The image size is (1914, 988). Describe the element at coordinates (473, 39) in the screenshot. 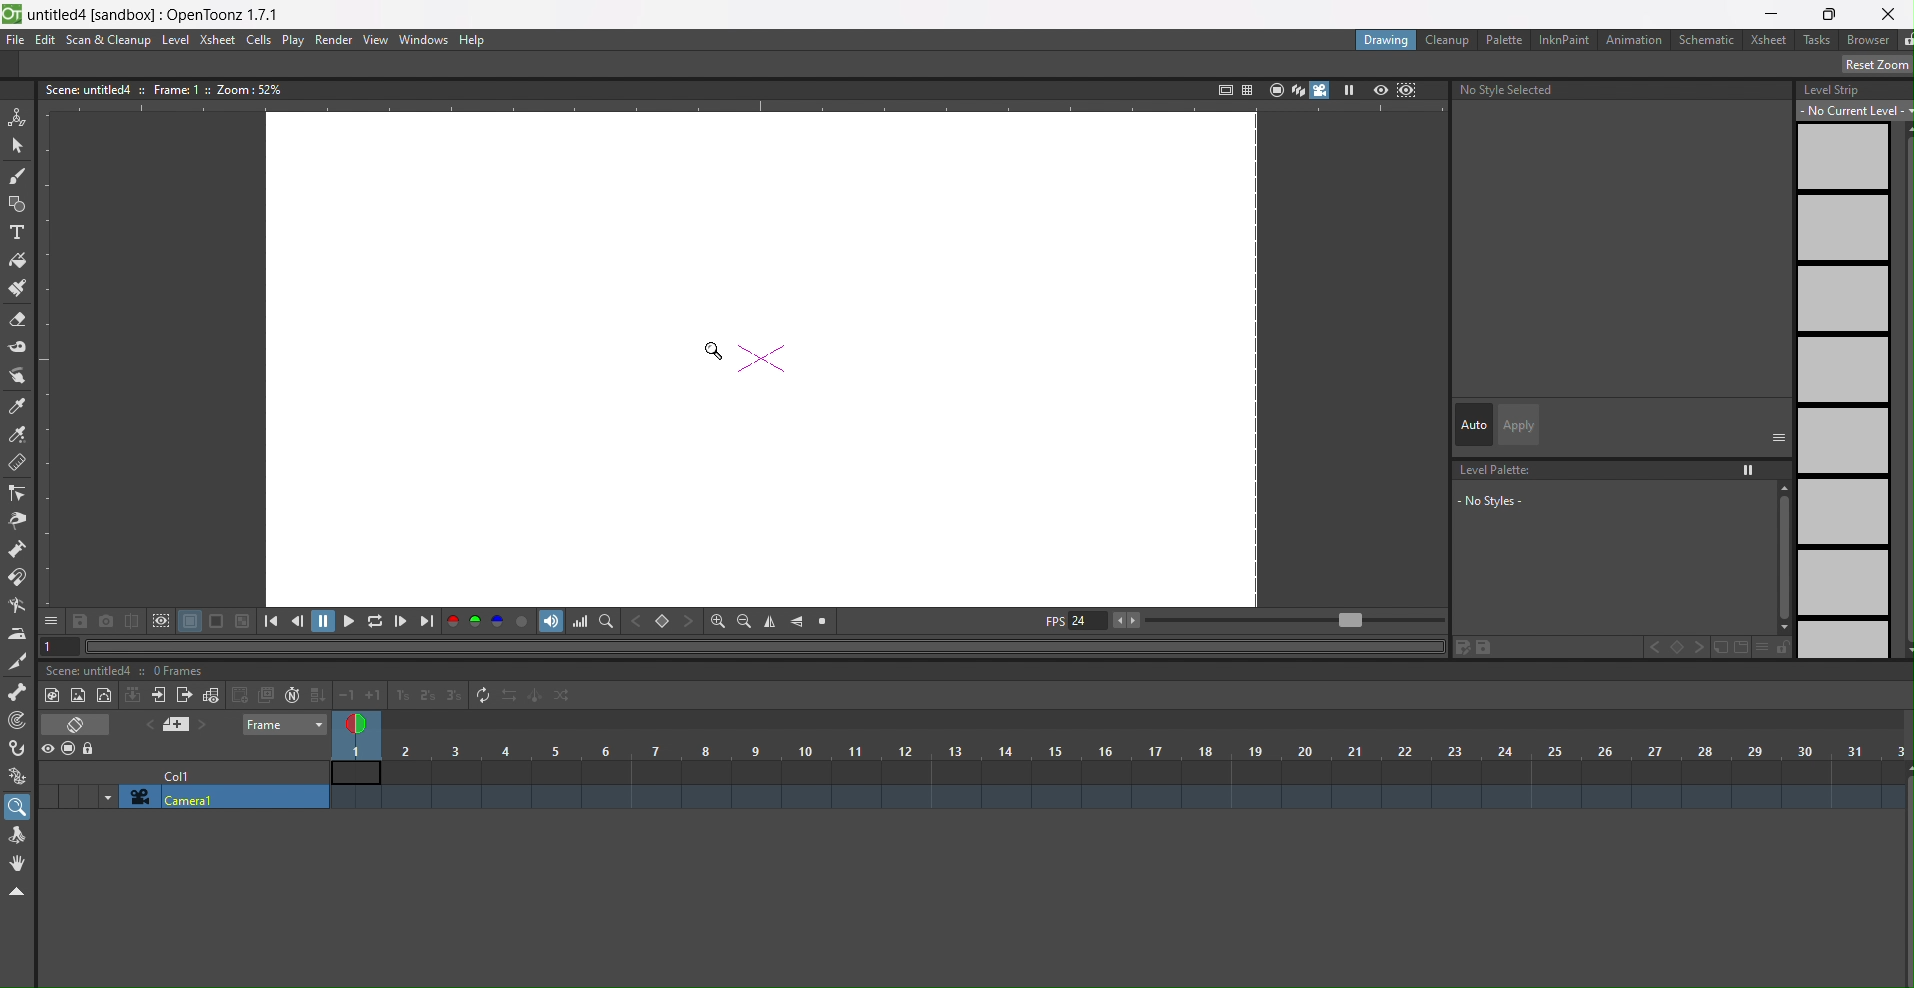

I see `help` at that location.